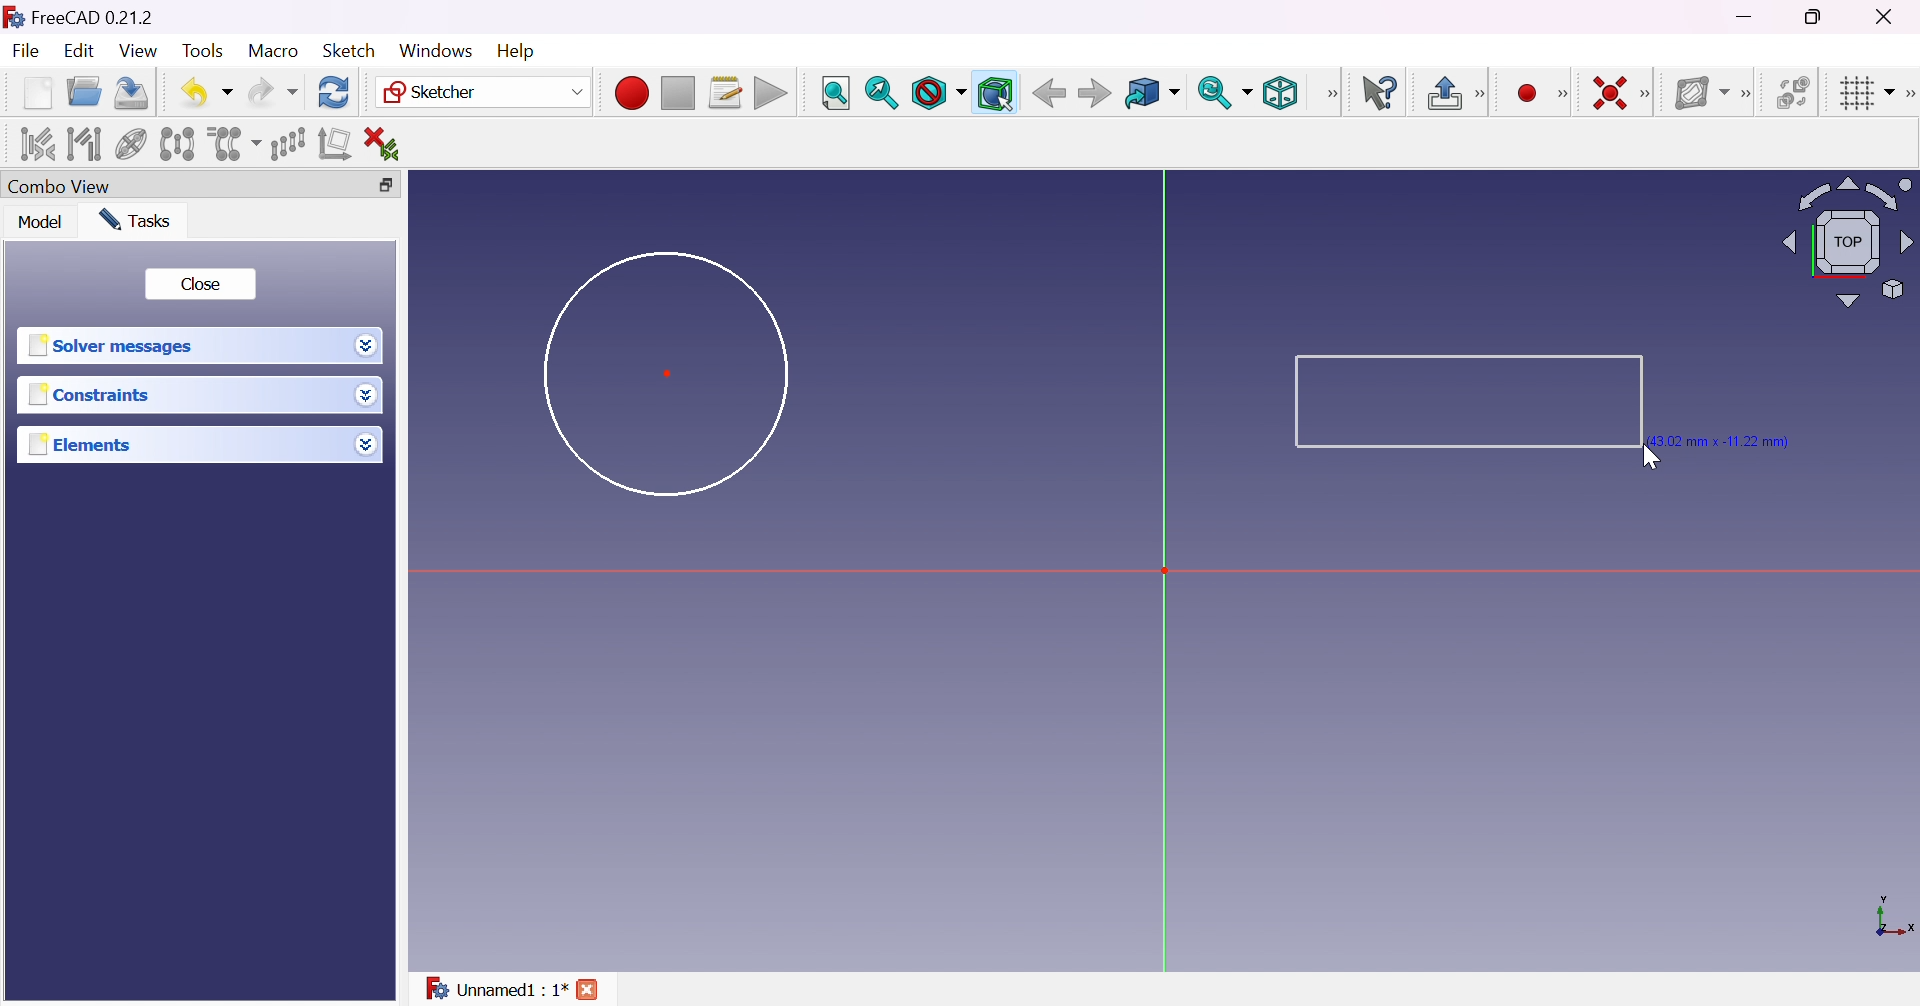 This screenshot has width=1920, height=1006. What do you see at coordinates (366, 444) in the screenshot?
I see `Drop down` at bounding box center [366, 444].